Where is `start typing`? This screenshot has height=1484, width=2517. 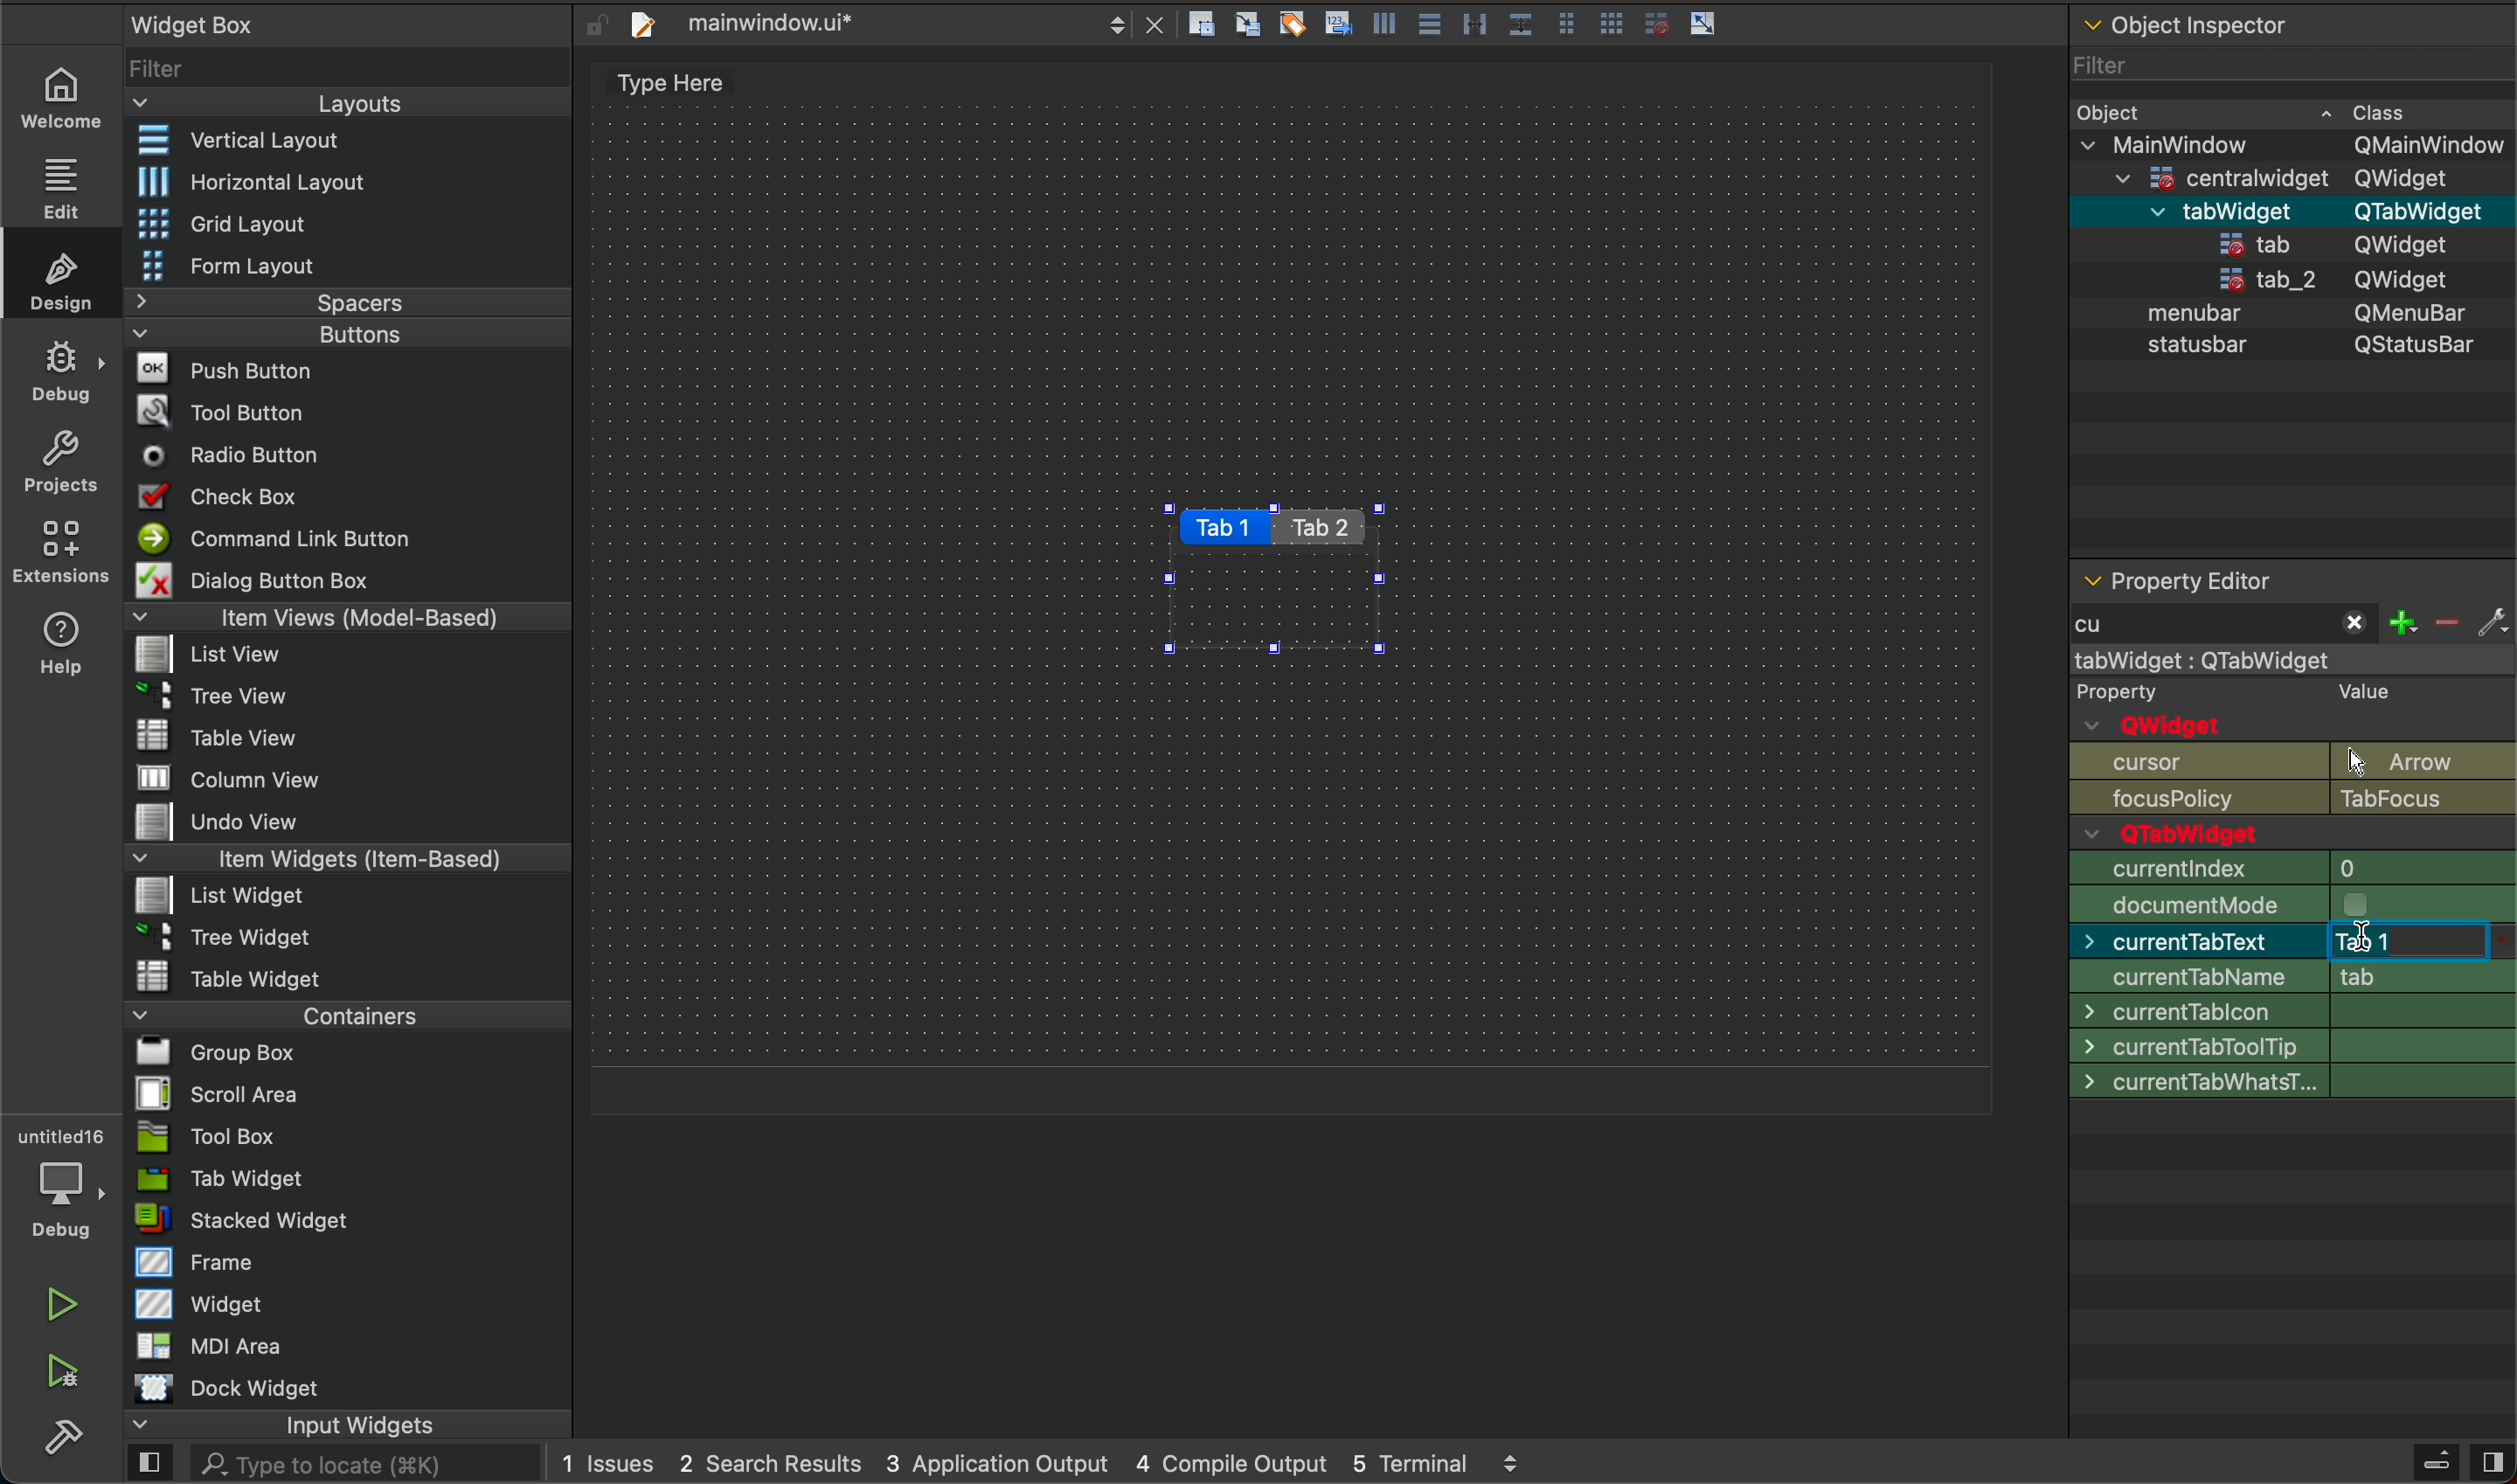 start typing is located at coordinates (2233, 627).